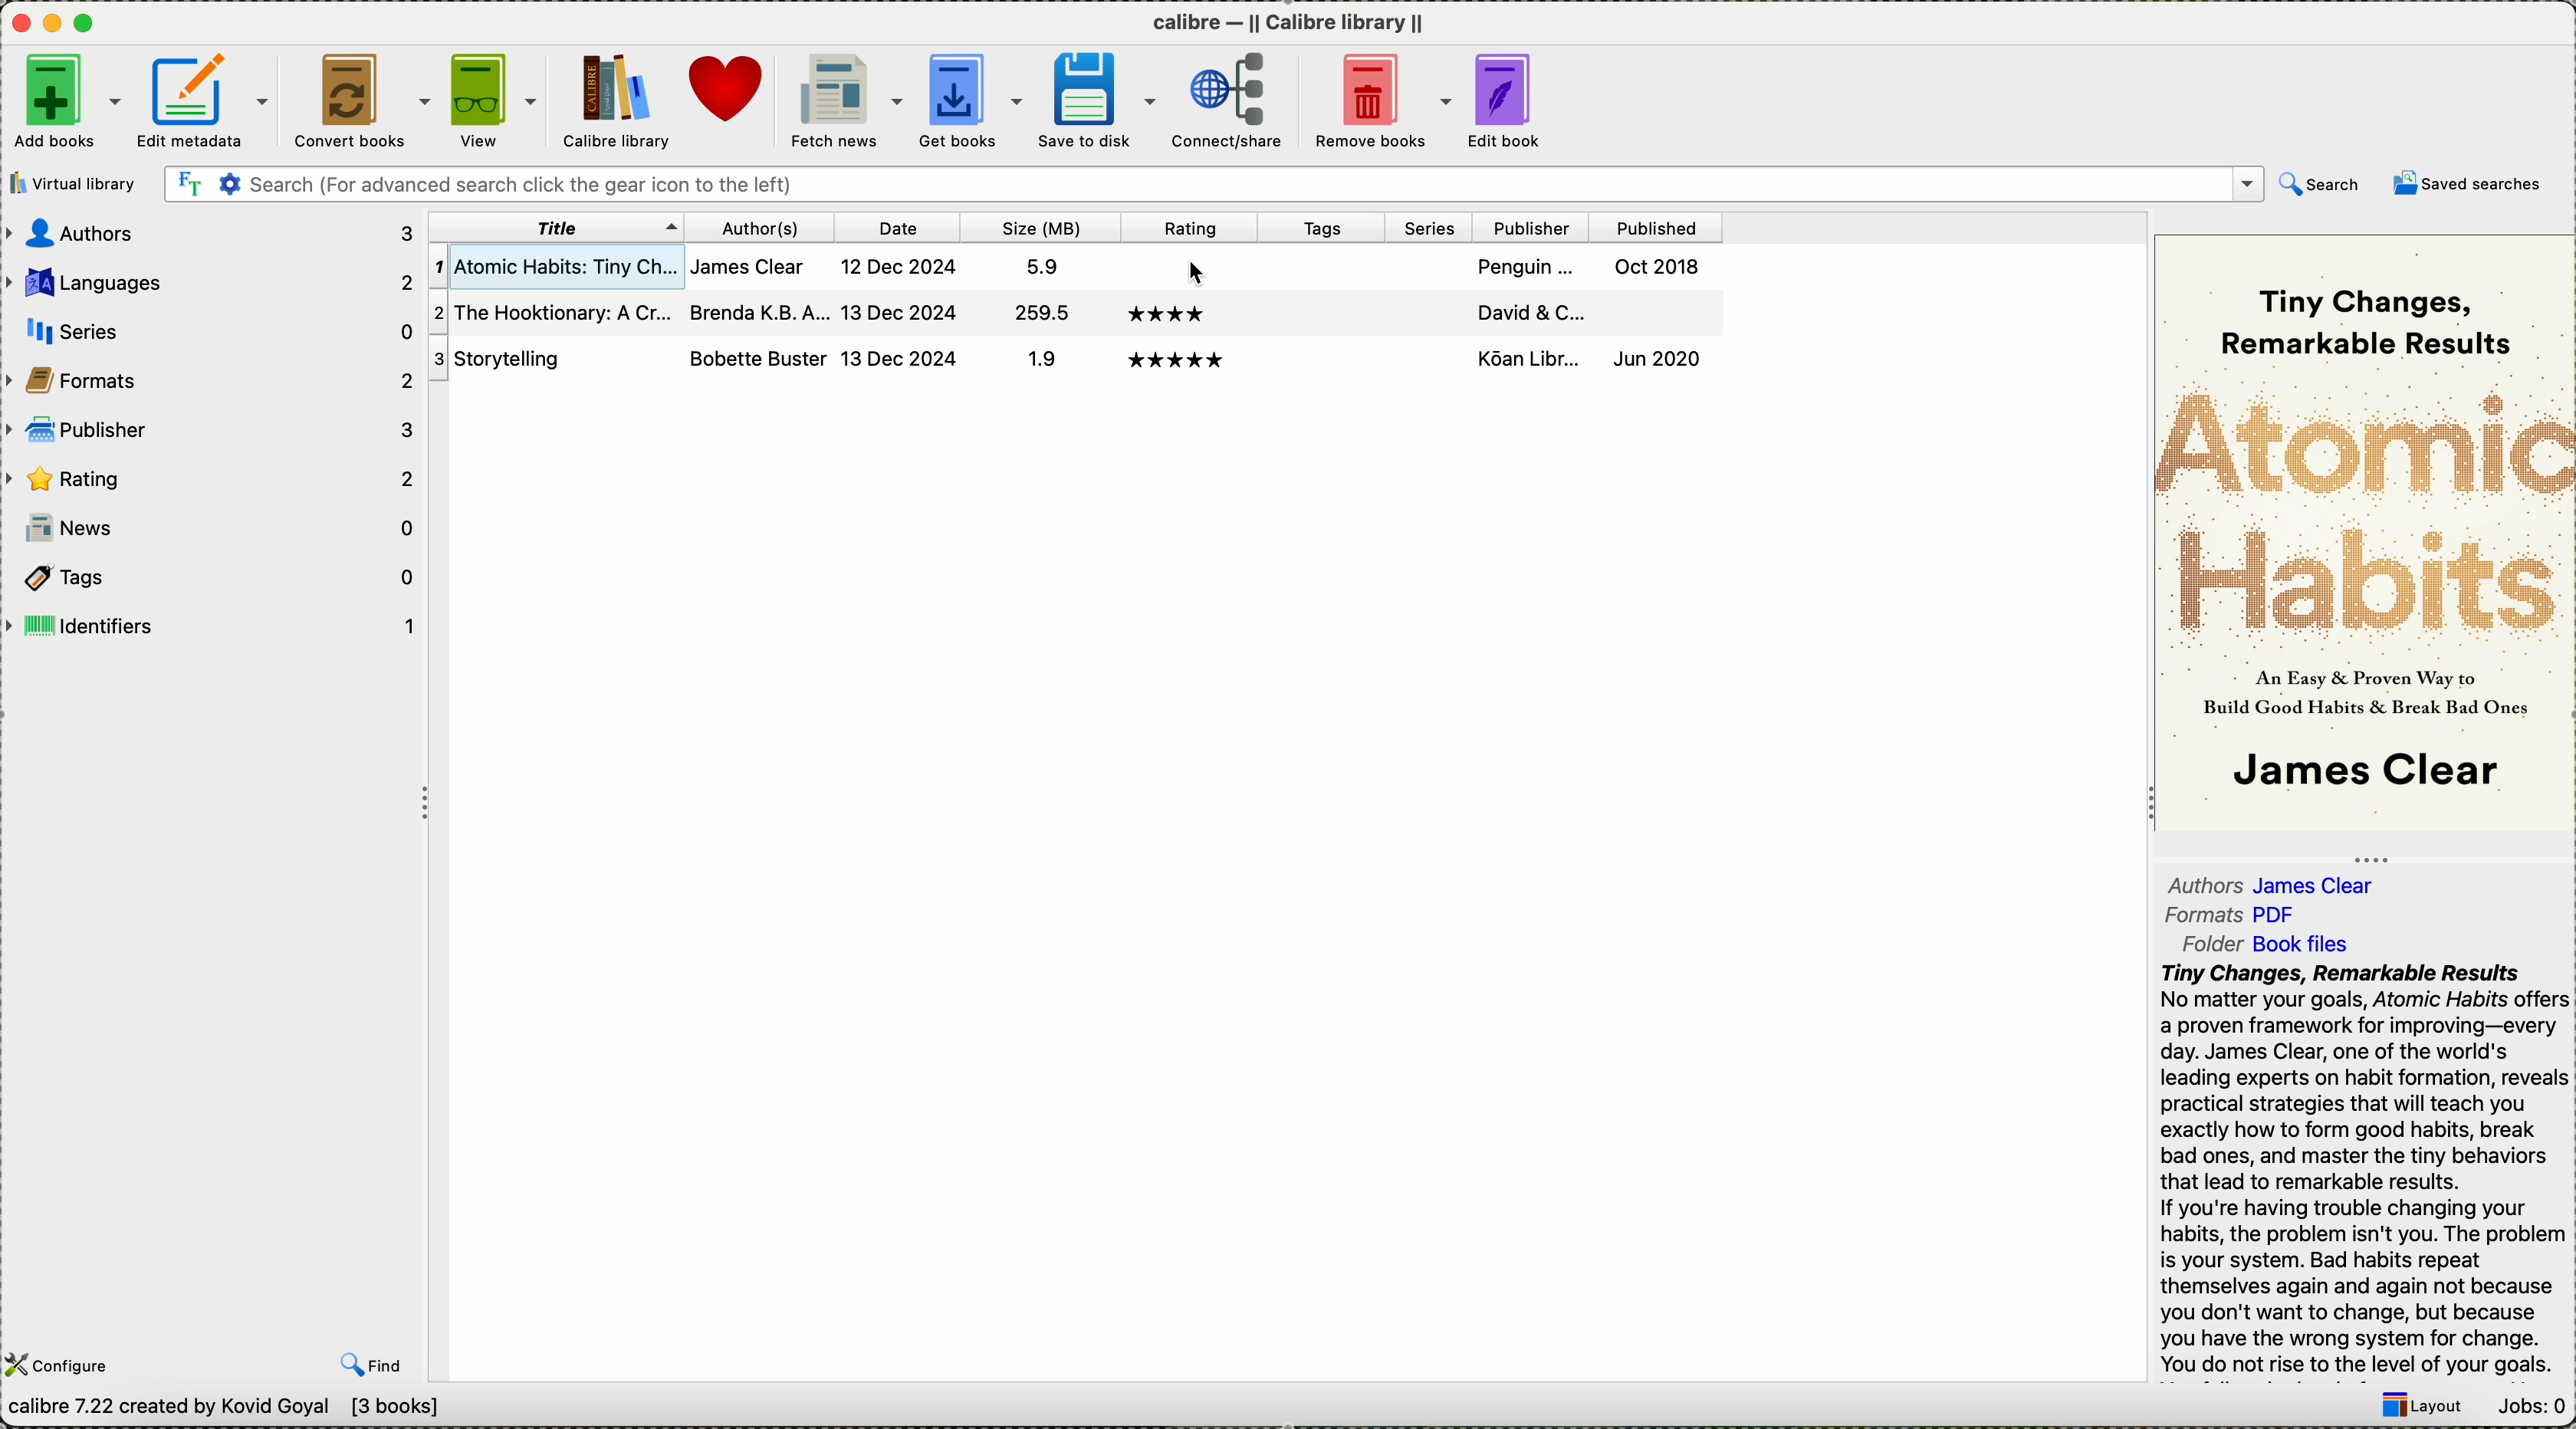 This screenshot has height=1429, width=2576. I want to click on oct 2018, so click(1662, 266).